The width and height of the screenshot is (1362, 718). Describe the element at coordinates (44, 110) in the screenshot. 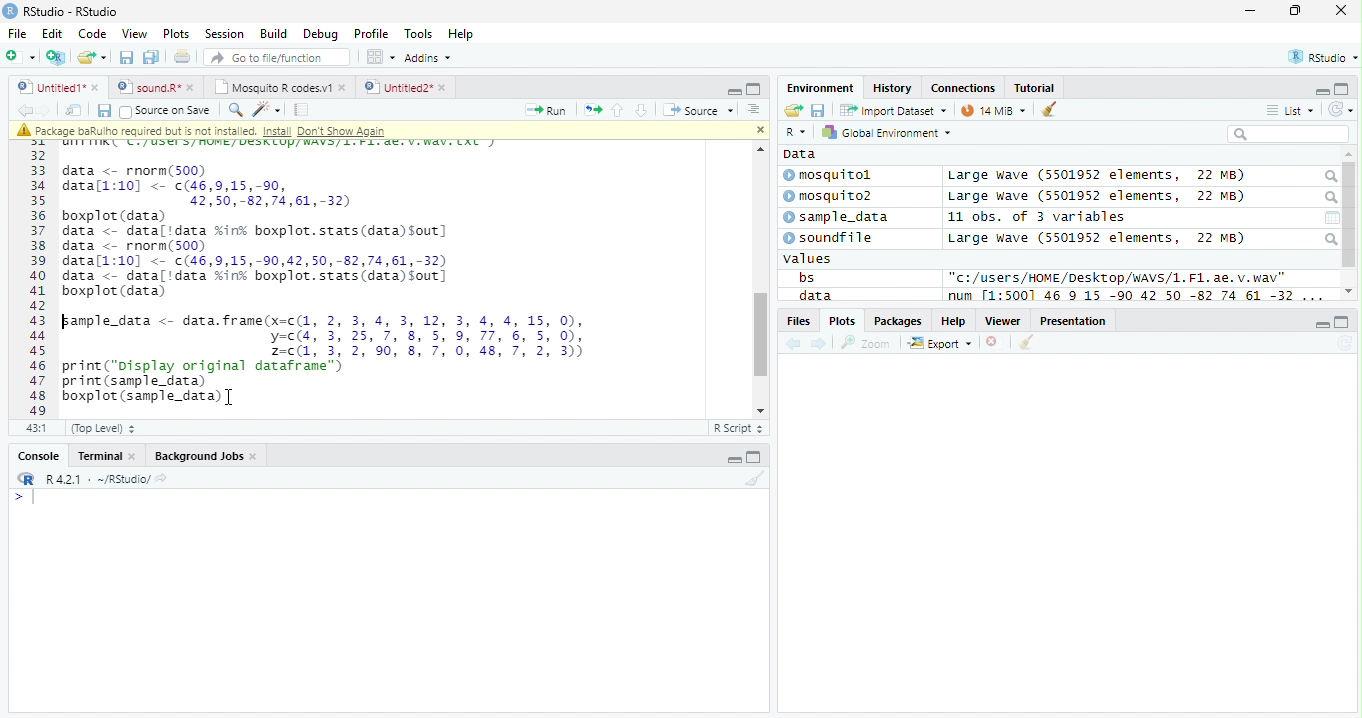

I see `Go forward` at that location.